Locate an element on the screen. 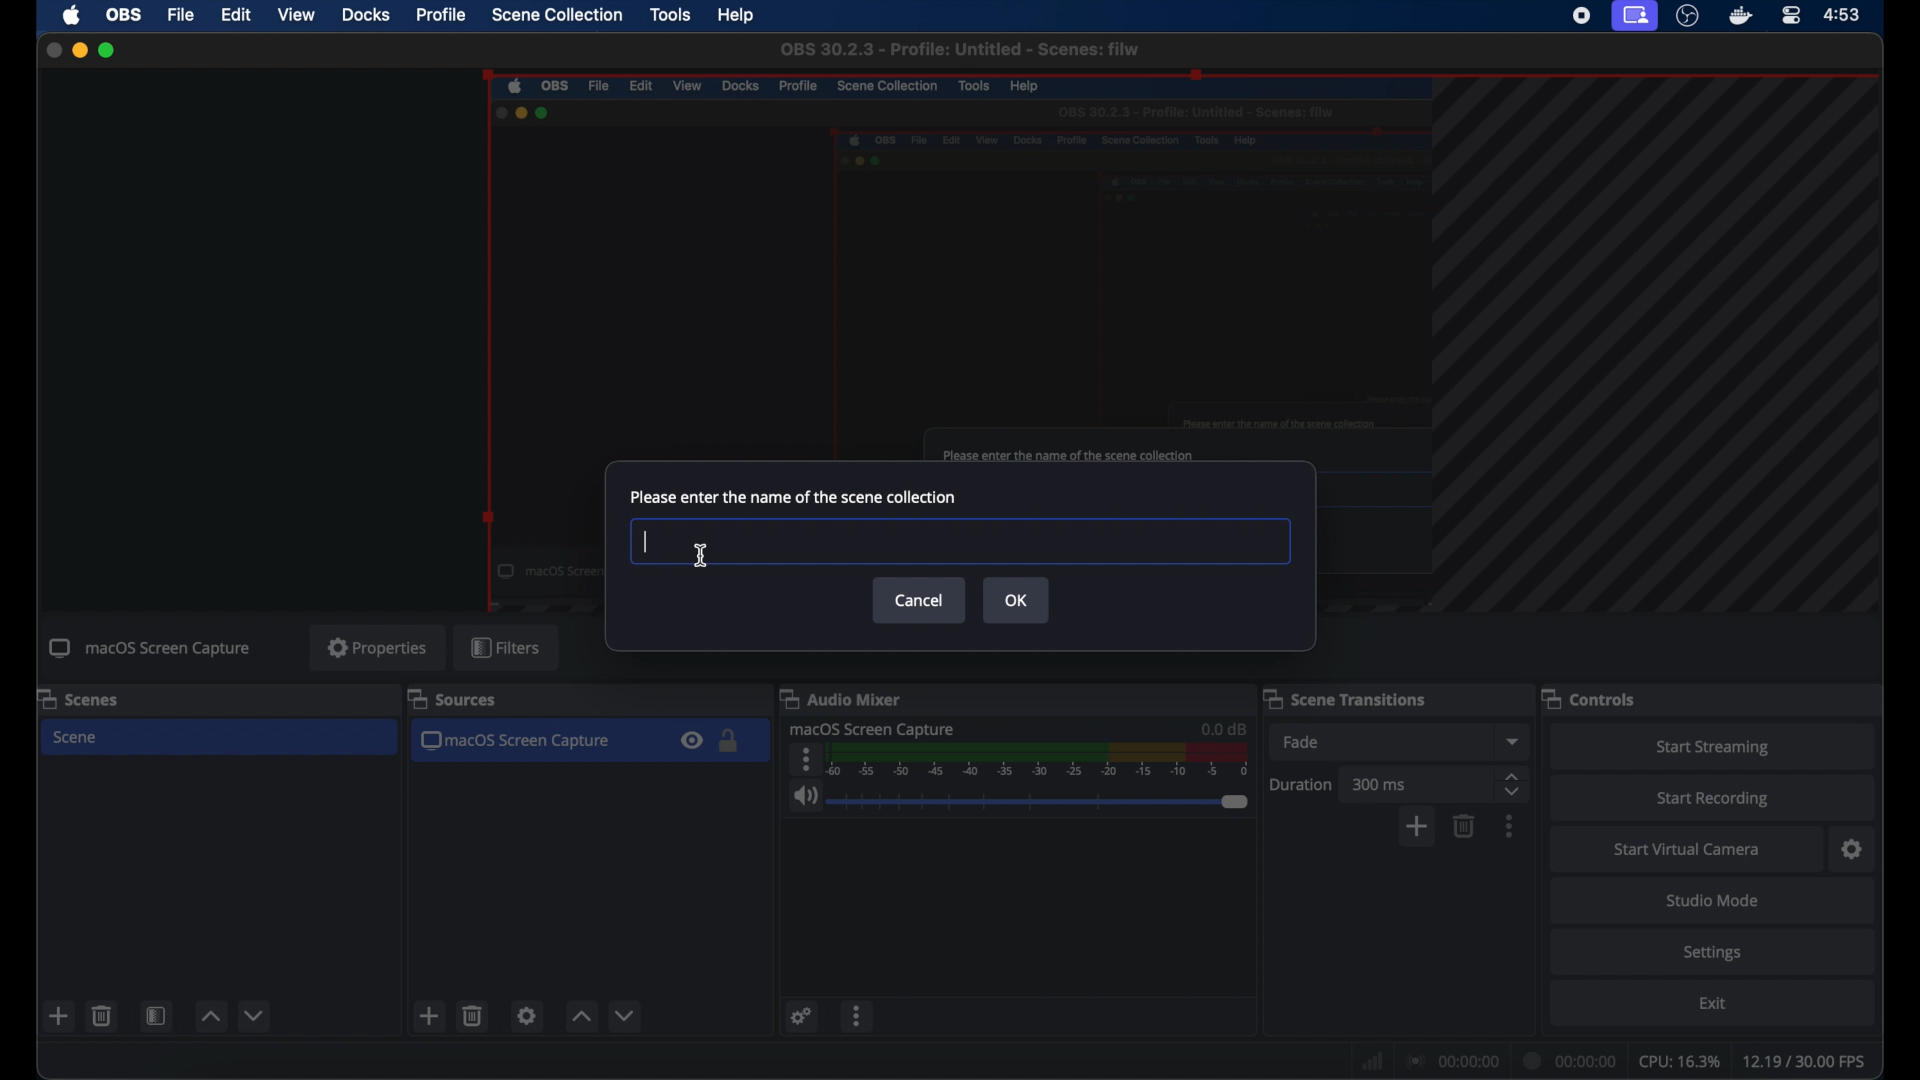  tools is located at coordinates (670, 15).